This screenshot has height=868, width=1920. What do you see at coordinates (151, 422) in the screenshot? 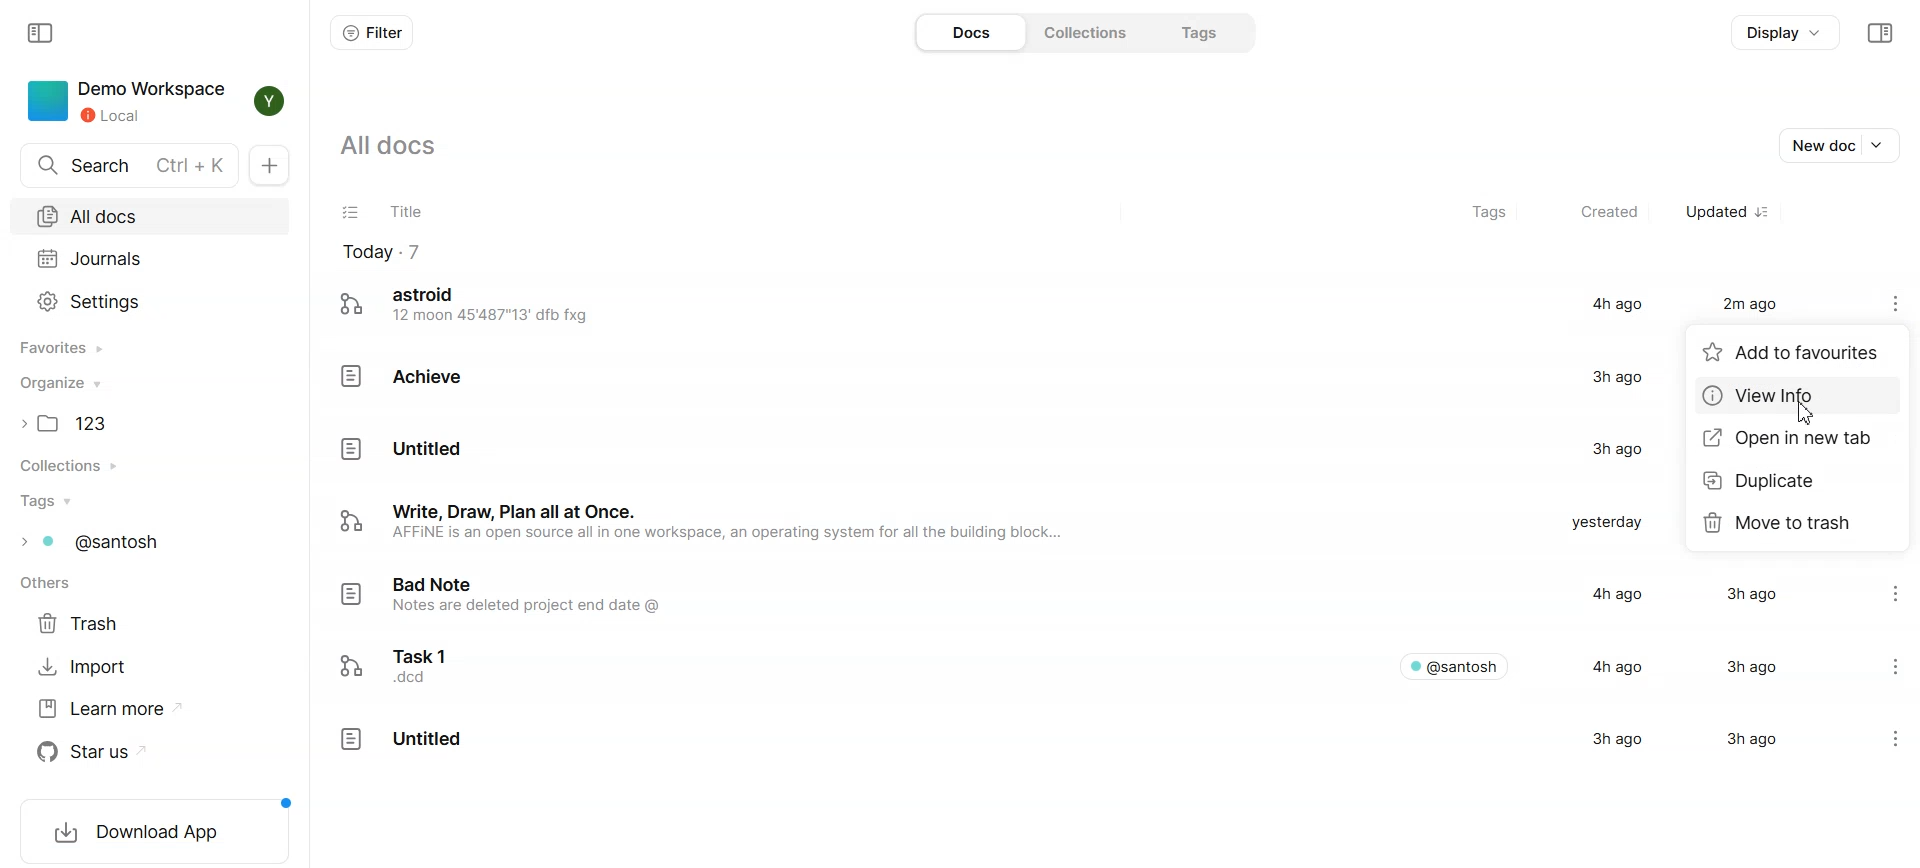
I see `Folder` at bounding box center [151, 422].